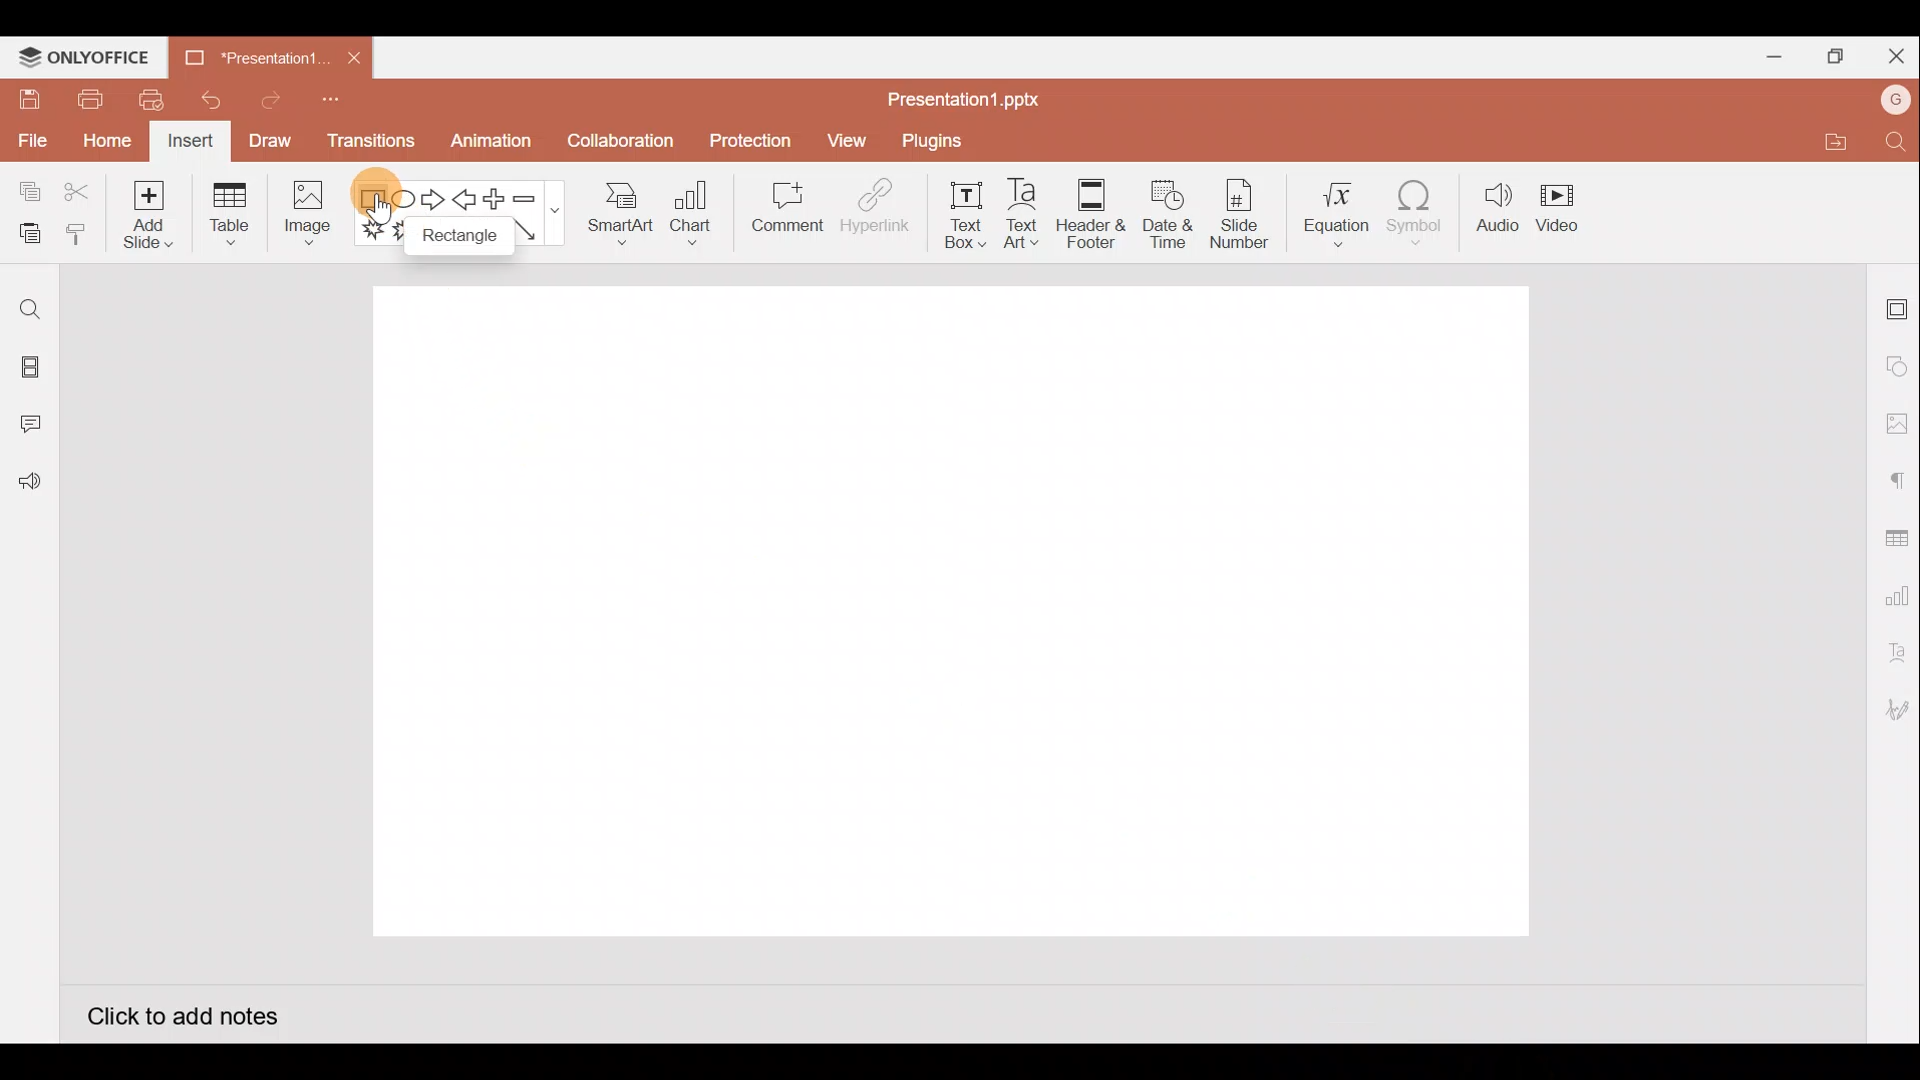 The height and width of the screenshot is (1080, 1920). Describe the element at coordinates (107, 143) in the screenshot. I see `Home` at that location.